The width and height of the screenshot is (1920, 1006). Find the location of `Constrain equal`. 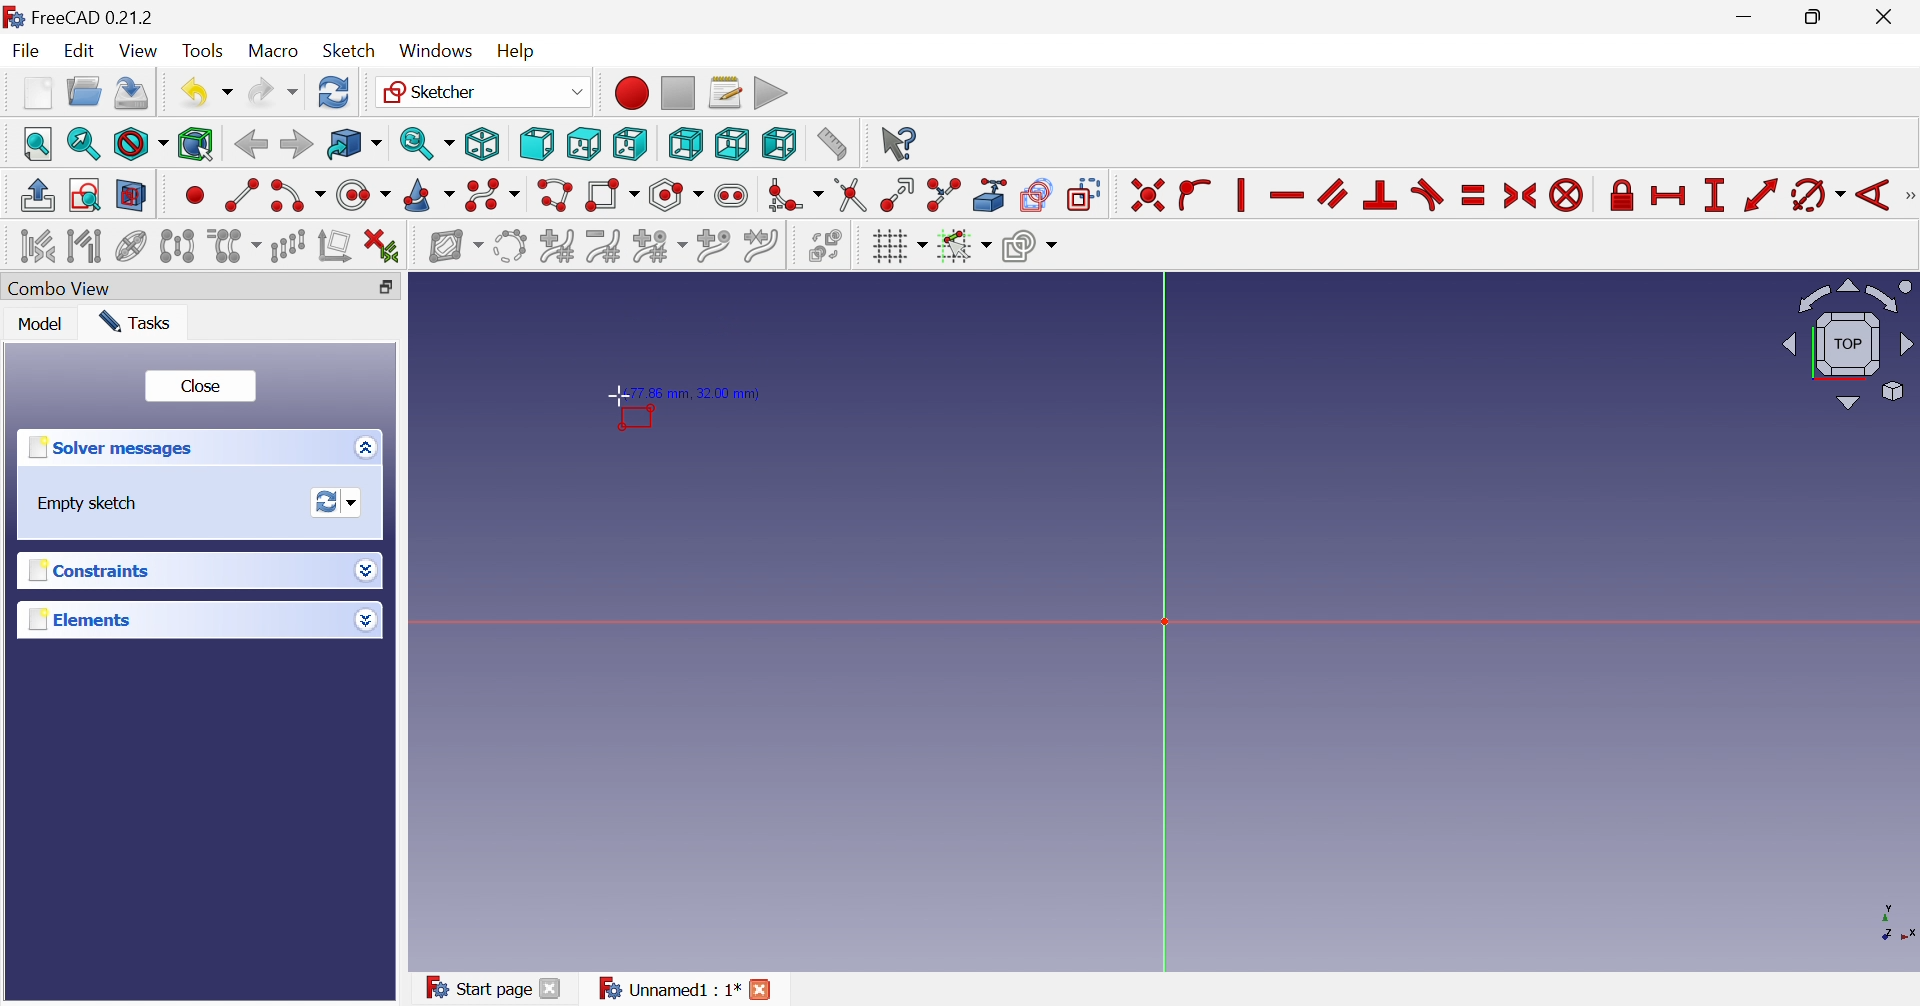

Constrain equal is located at coordinates (1474, 195).